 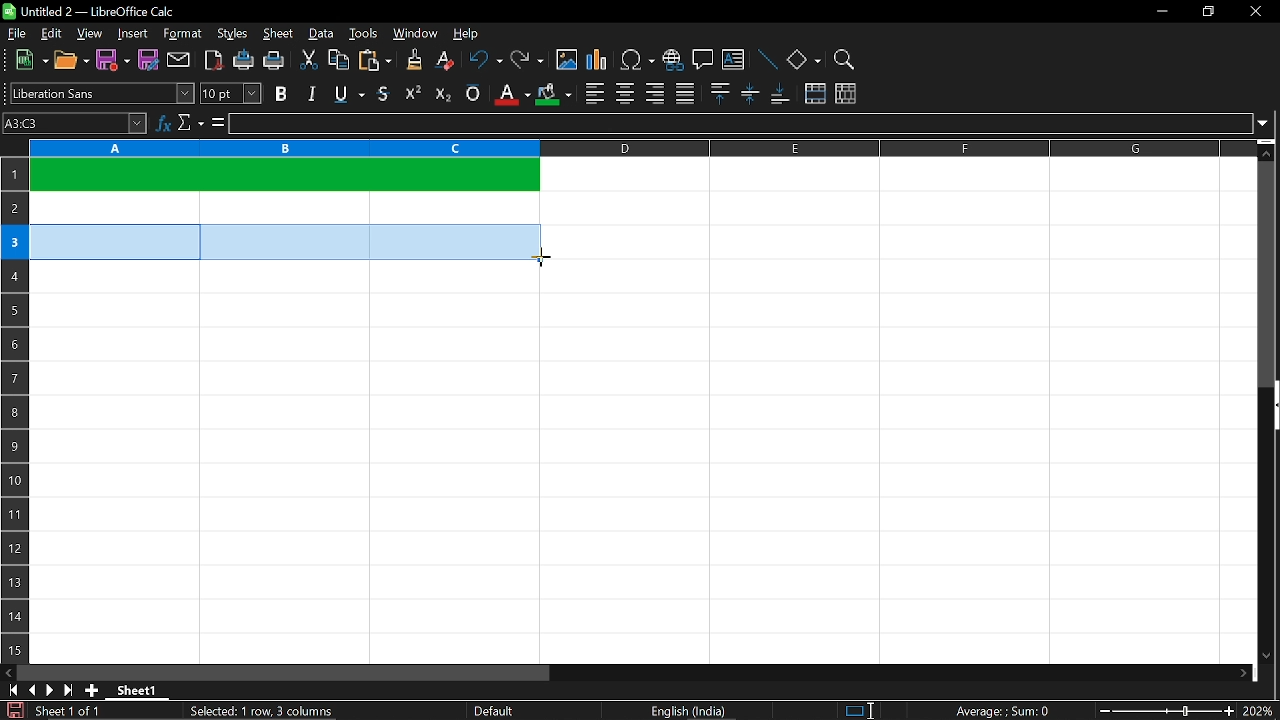 What do you see at coordinates (734, 59) in the screenshot?
I see `insert text` at bounding box center [734, 59].